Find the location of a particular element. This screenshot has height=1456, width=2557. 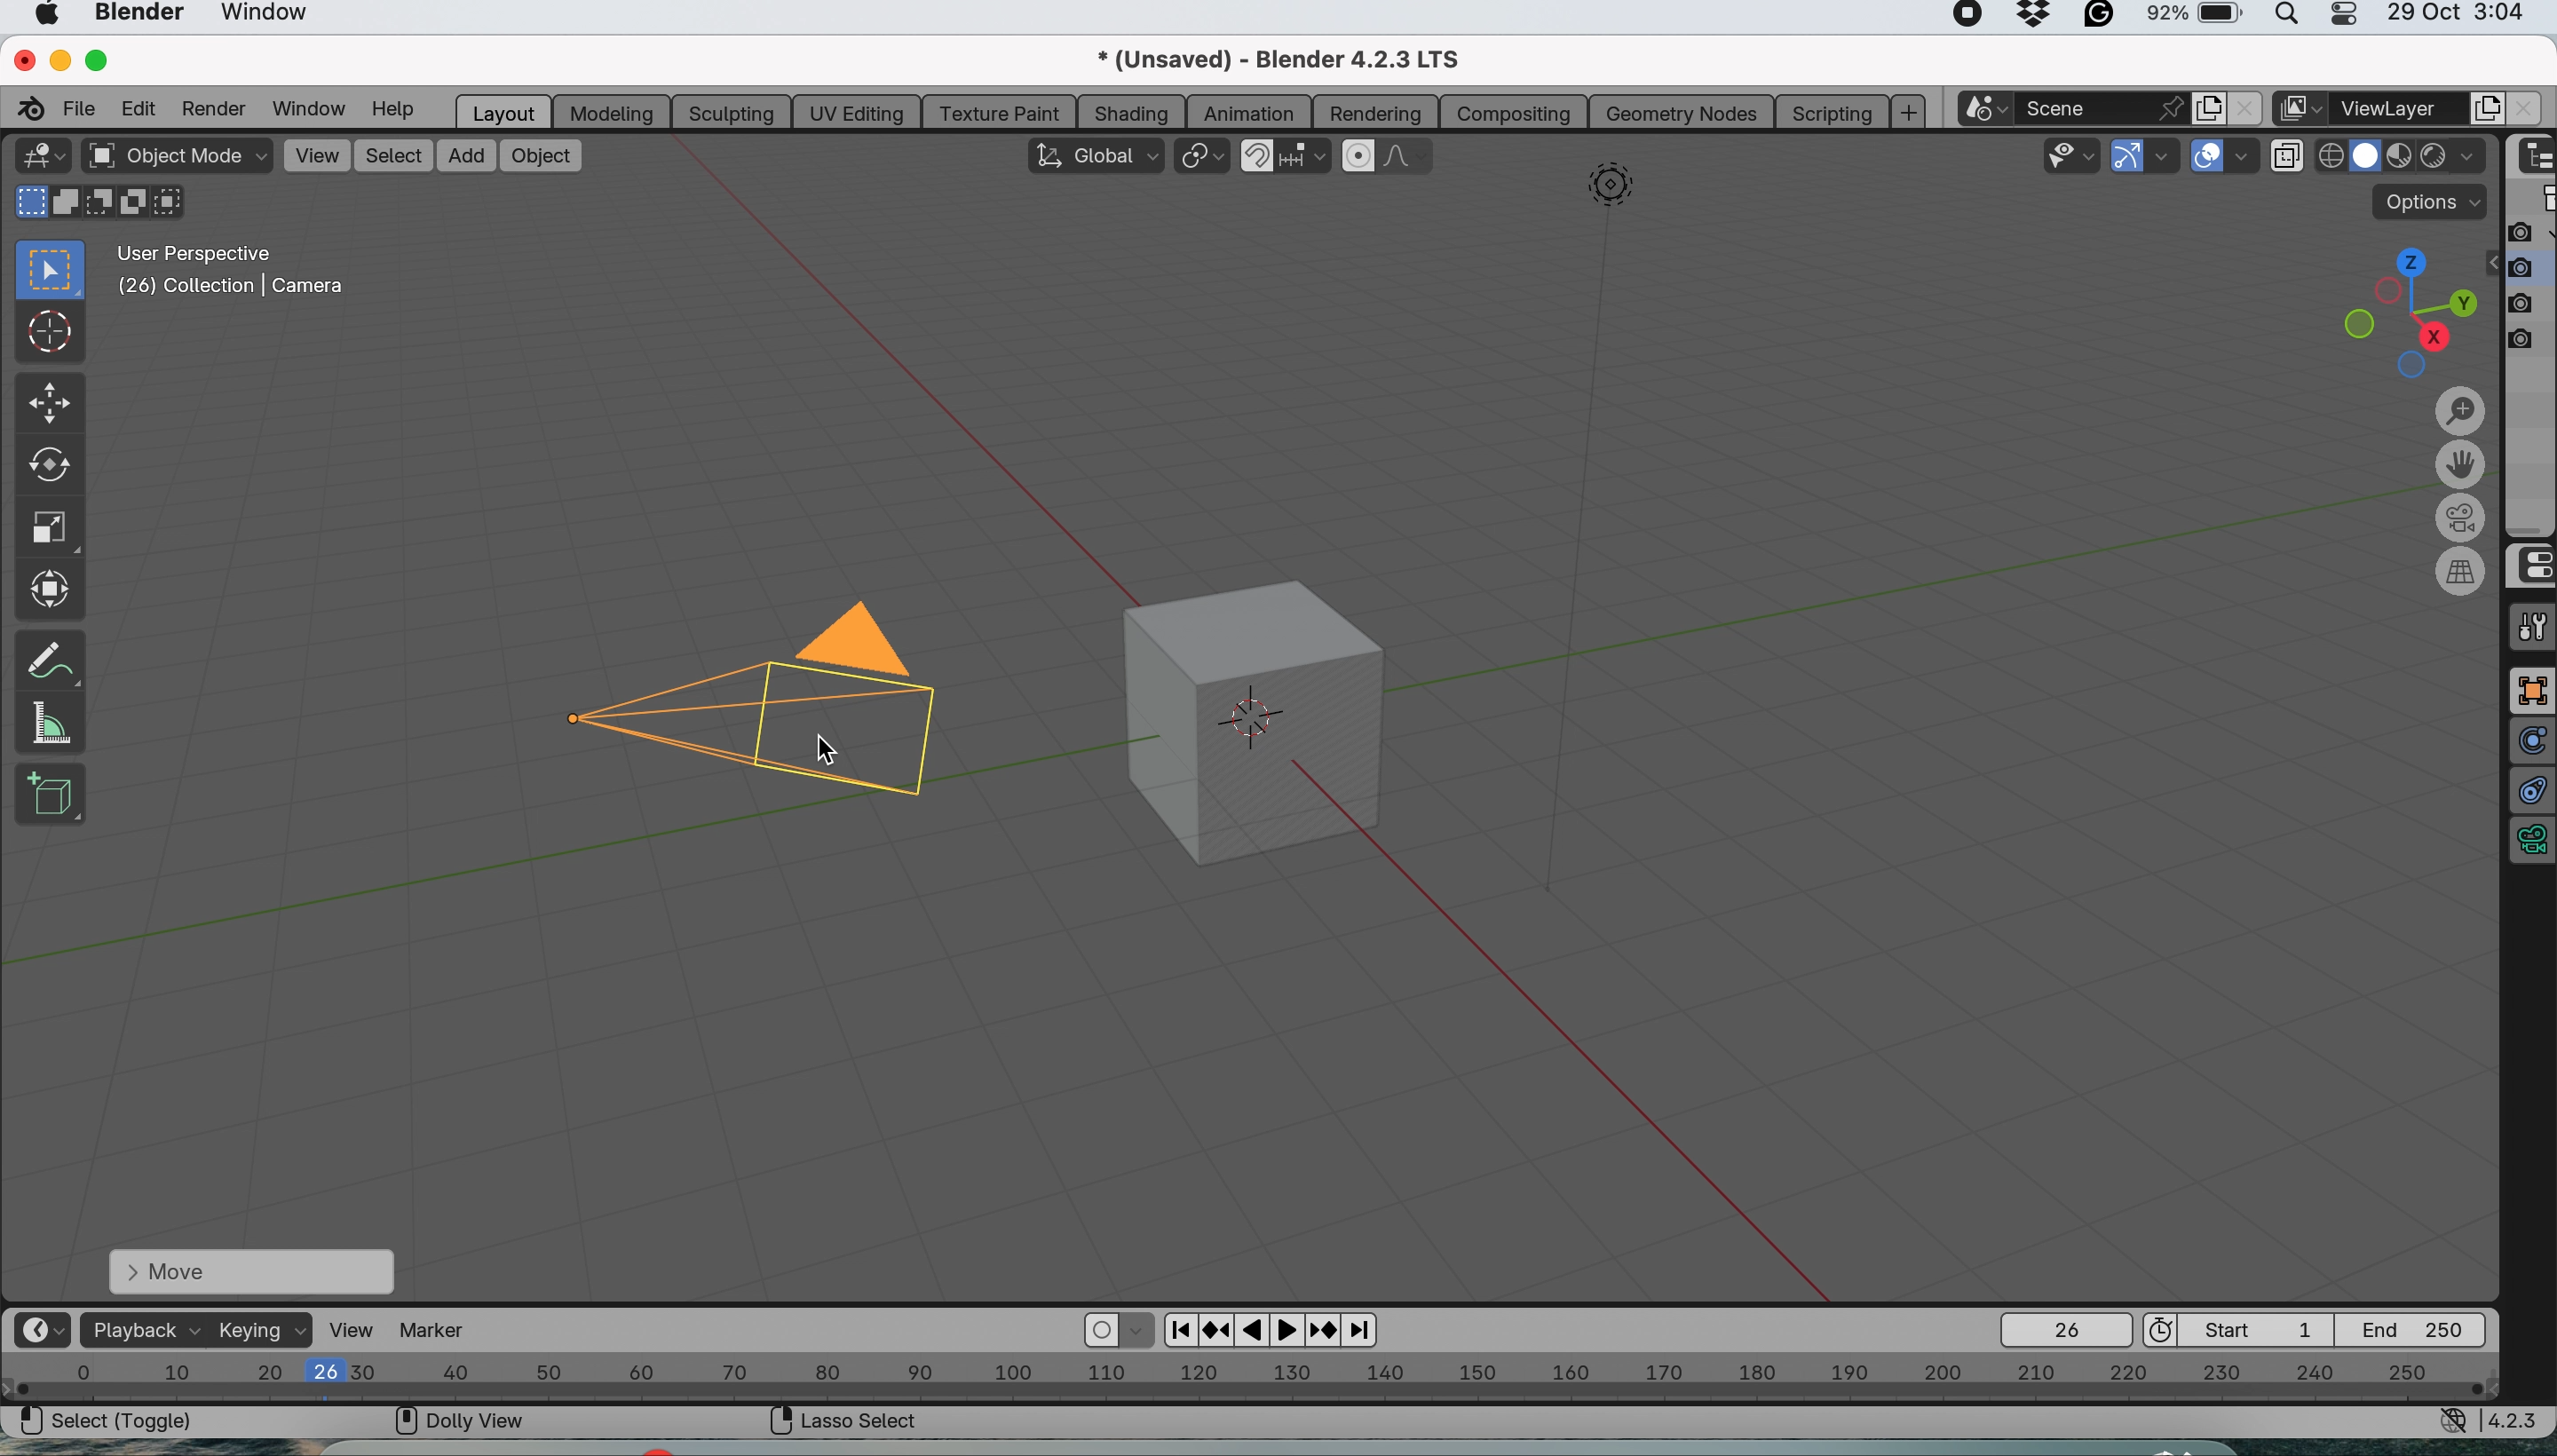

proportional editing object is located at coordinates (1361, 156).